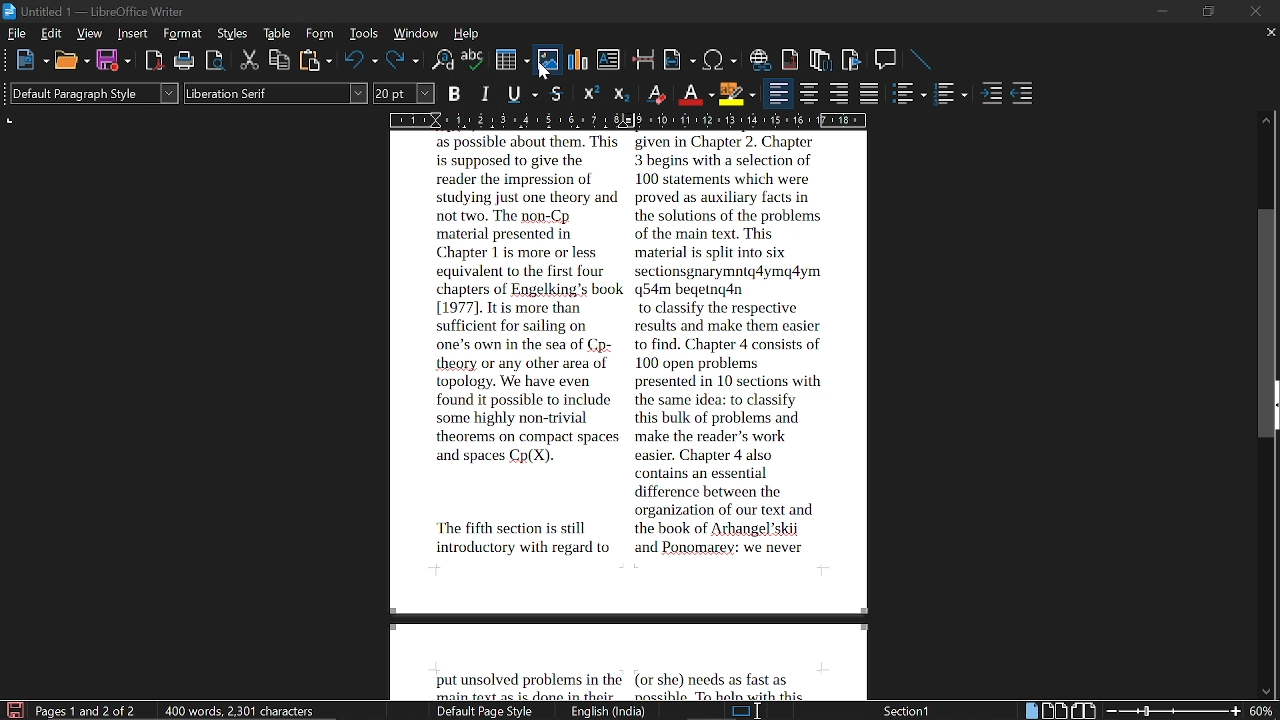 The width and height of the screenshot is (1280, 720). Describe the element at coordinates (52, 34) in the screenshot. I see `edit` at that location.